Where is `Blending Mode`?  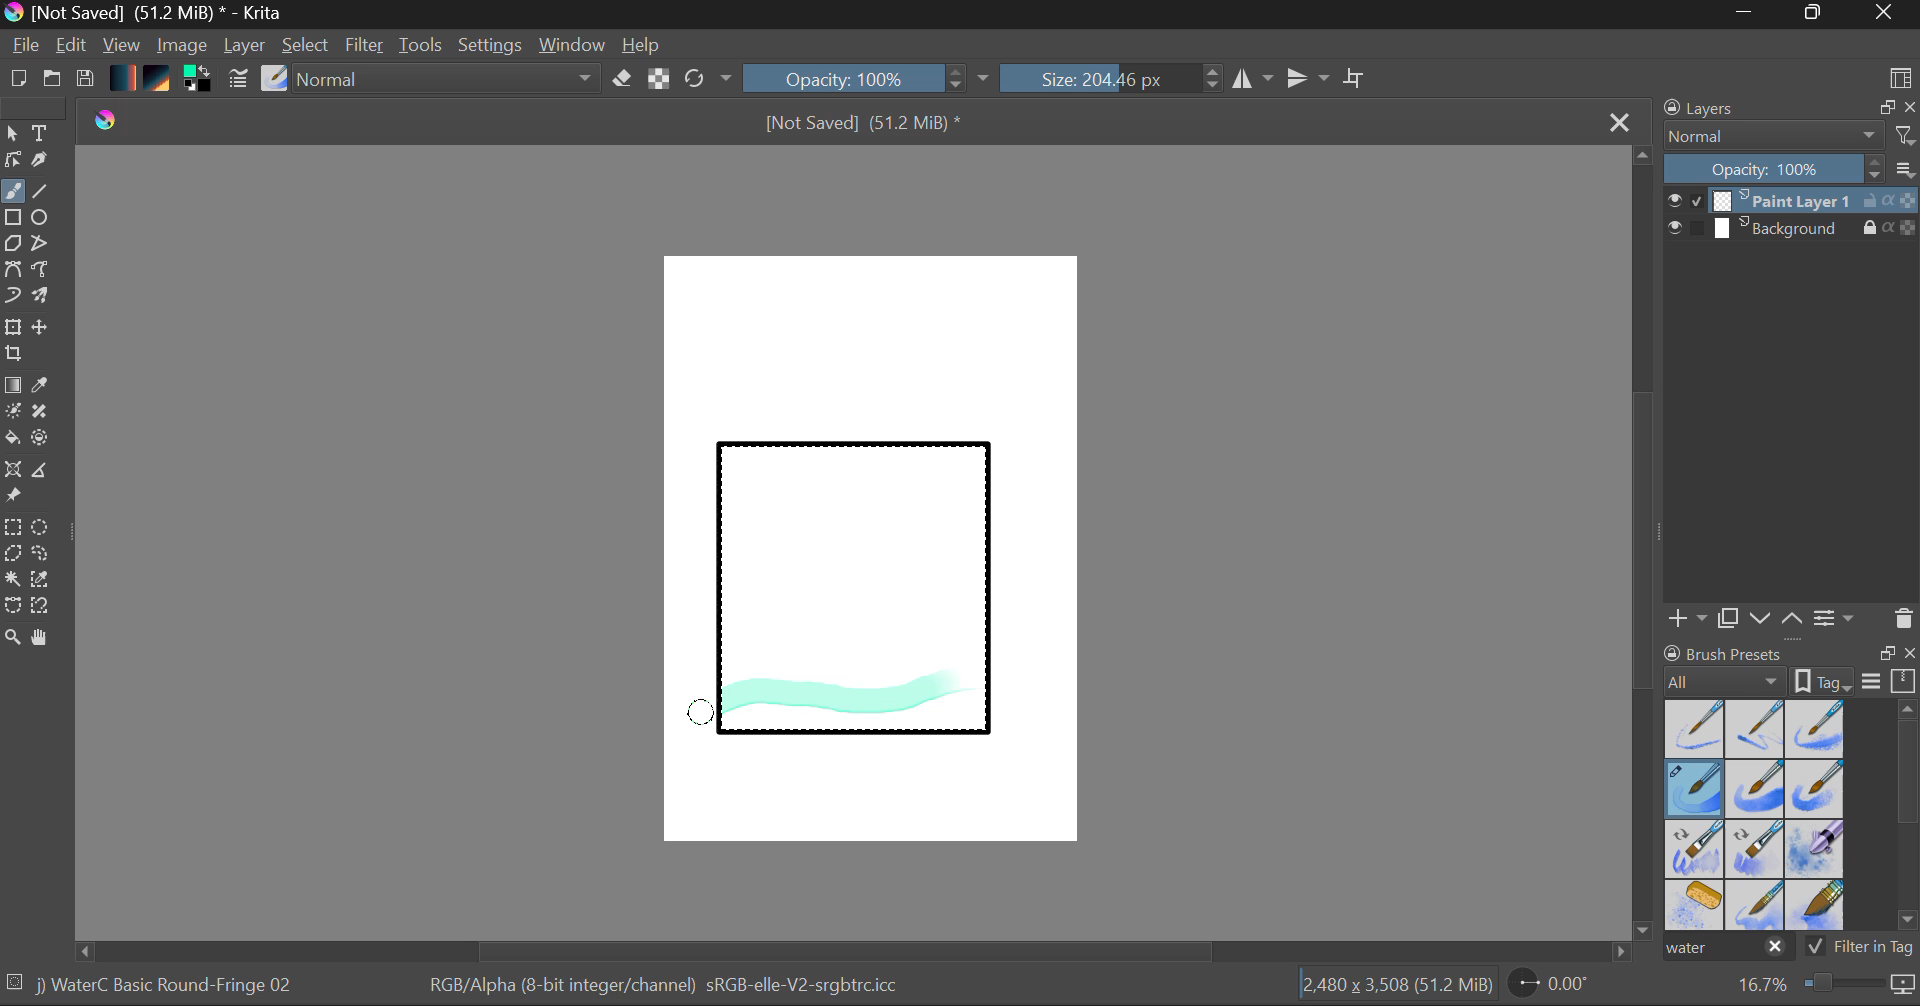 Blending Mode is located at coordinates (1790, 136).